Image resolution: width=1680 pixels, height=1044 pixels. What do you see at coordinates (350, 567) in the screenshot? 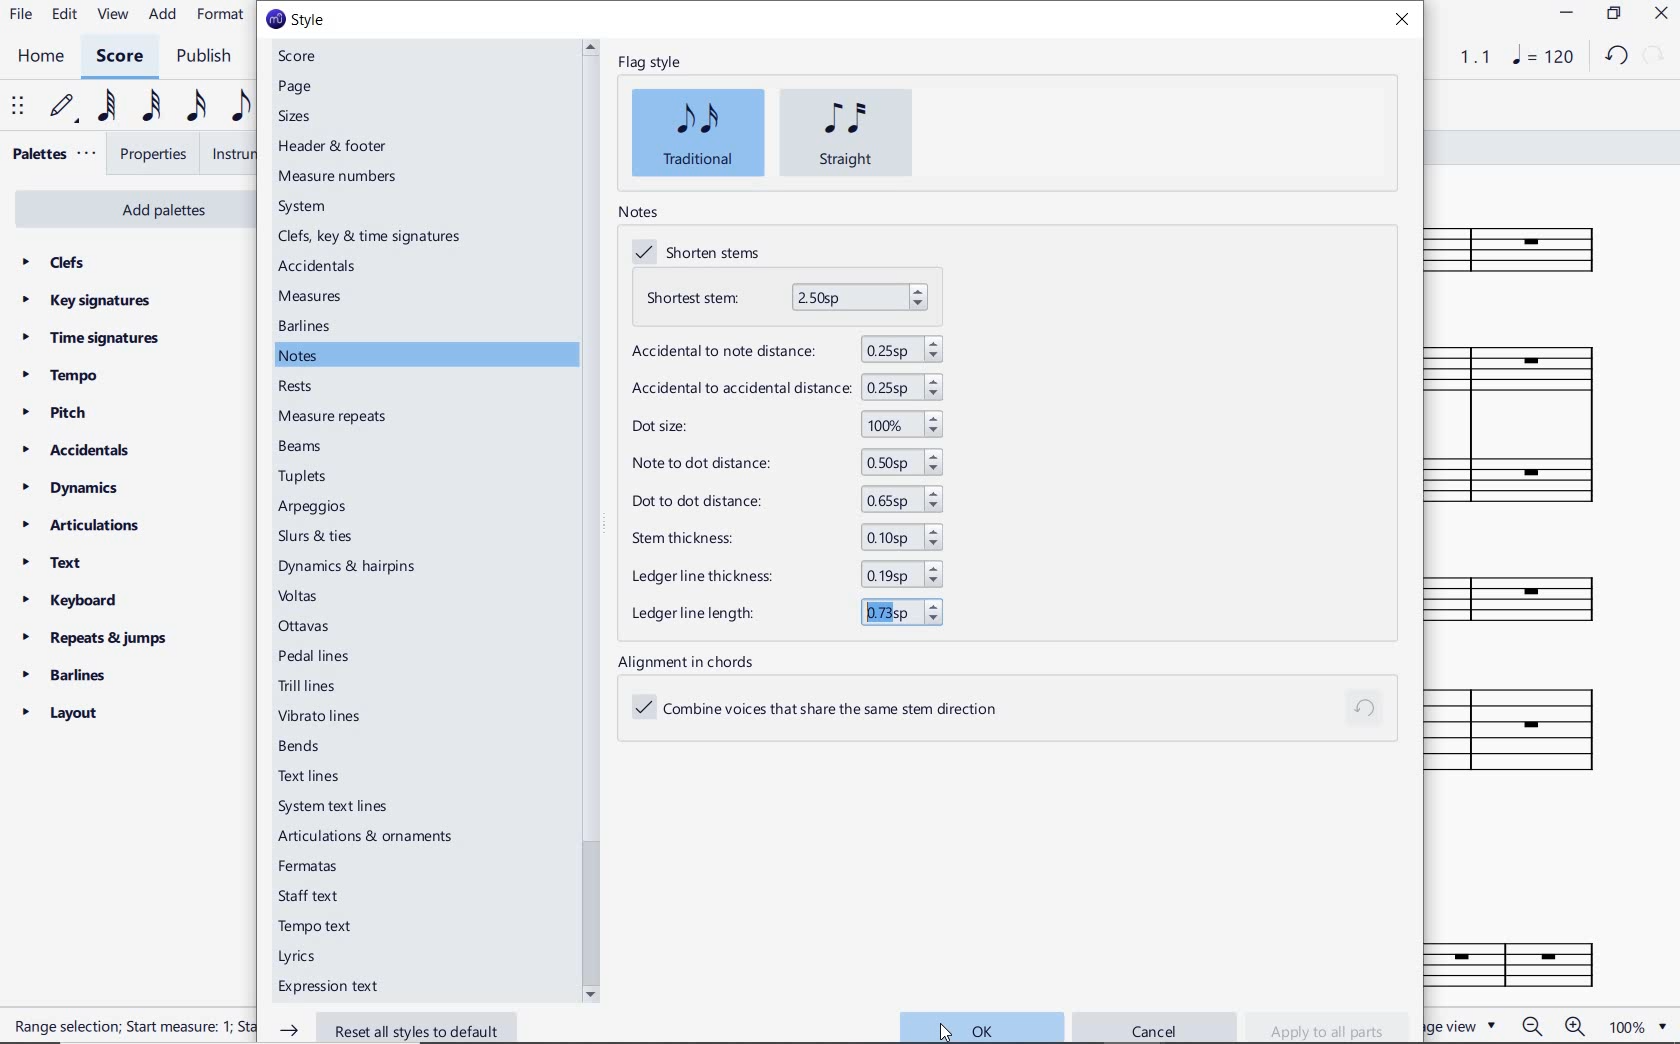
I see `dynamic & hairpins` at bounding box center [350, 567].